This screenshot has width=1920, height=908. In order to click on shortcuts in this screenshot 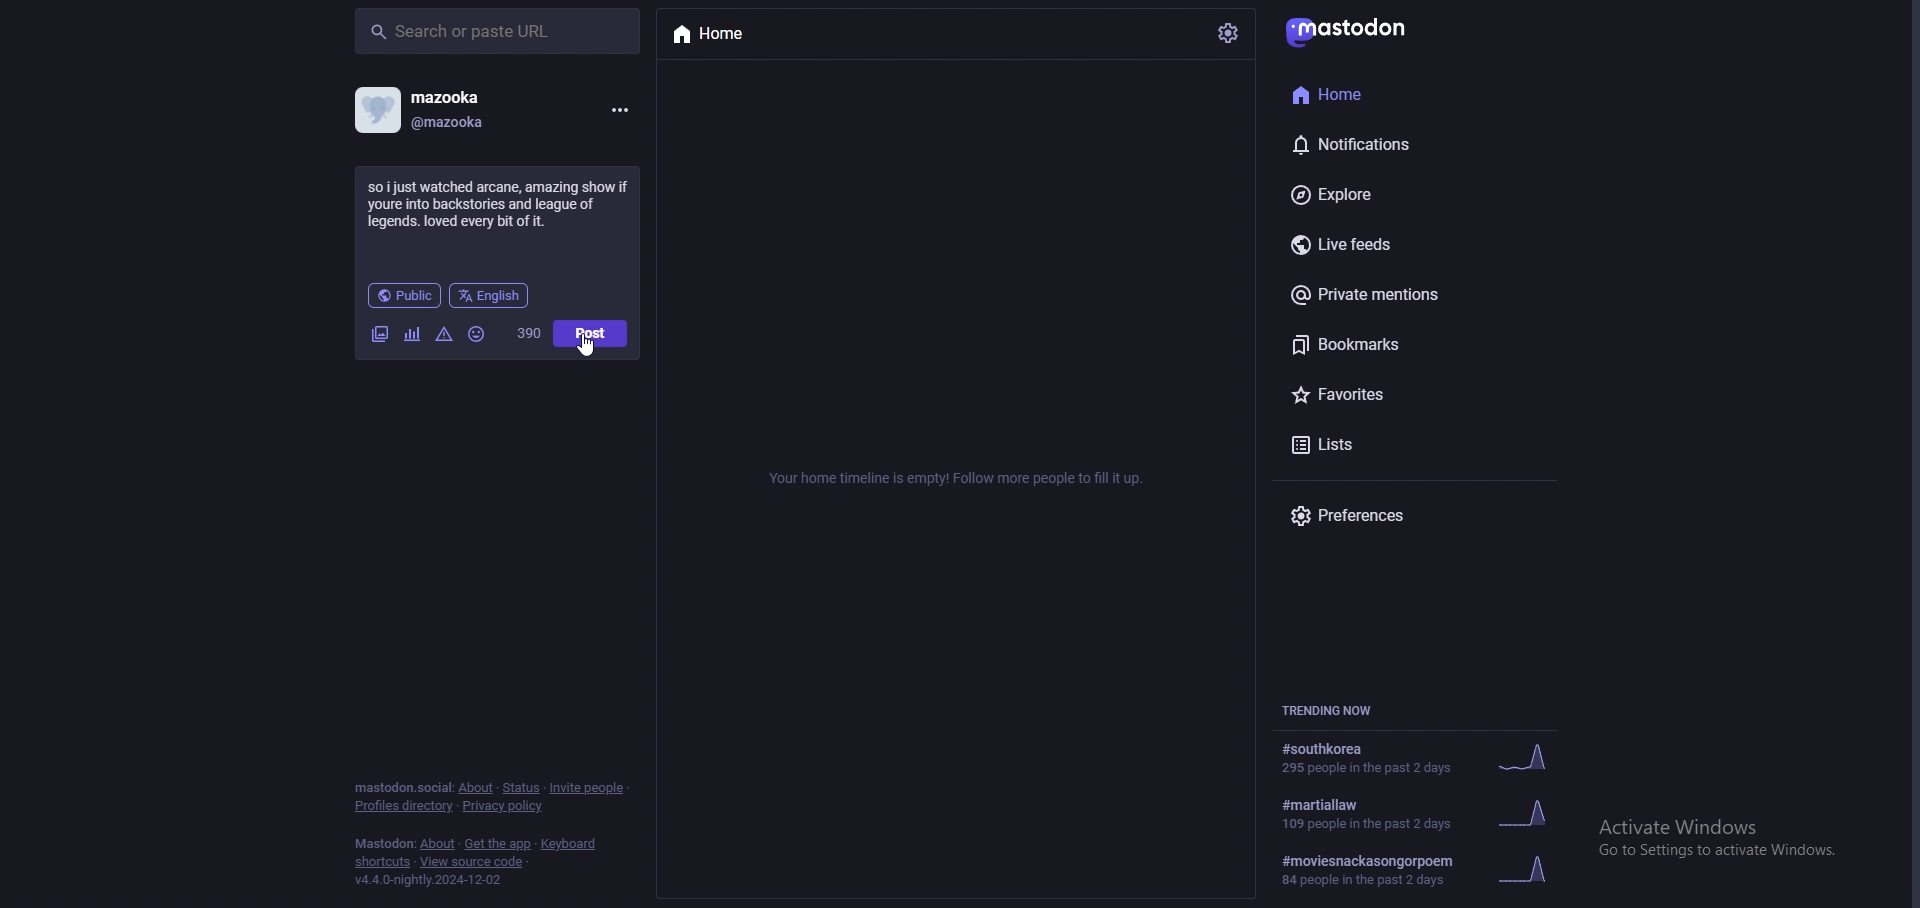, I will do `click(379, 863)`.